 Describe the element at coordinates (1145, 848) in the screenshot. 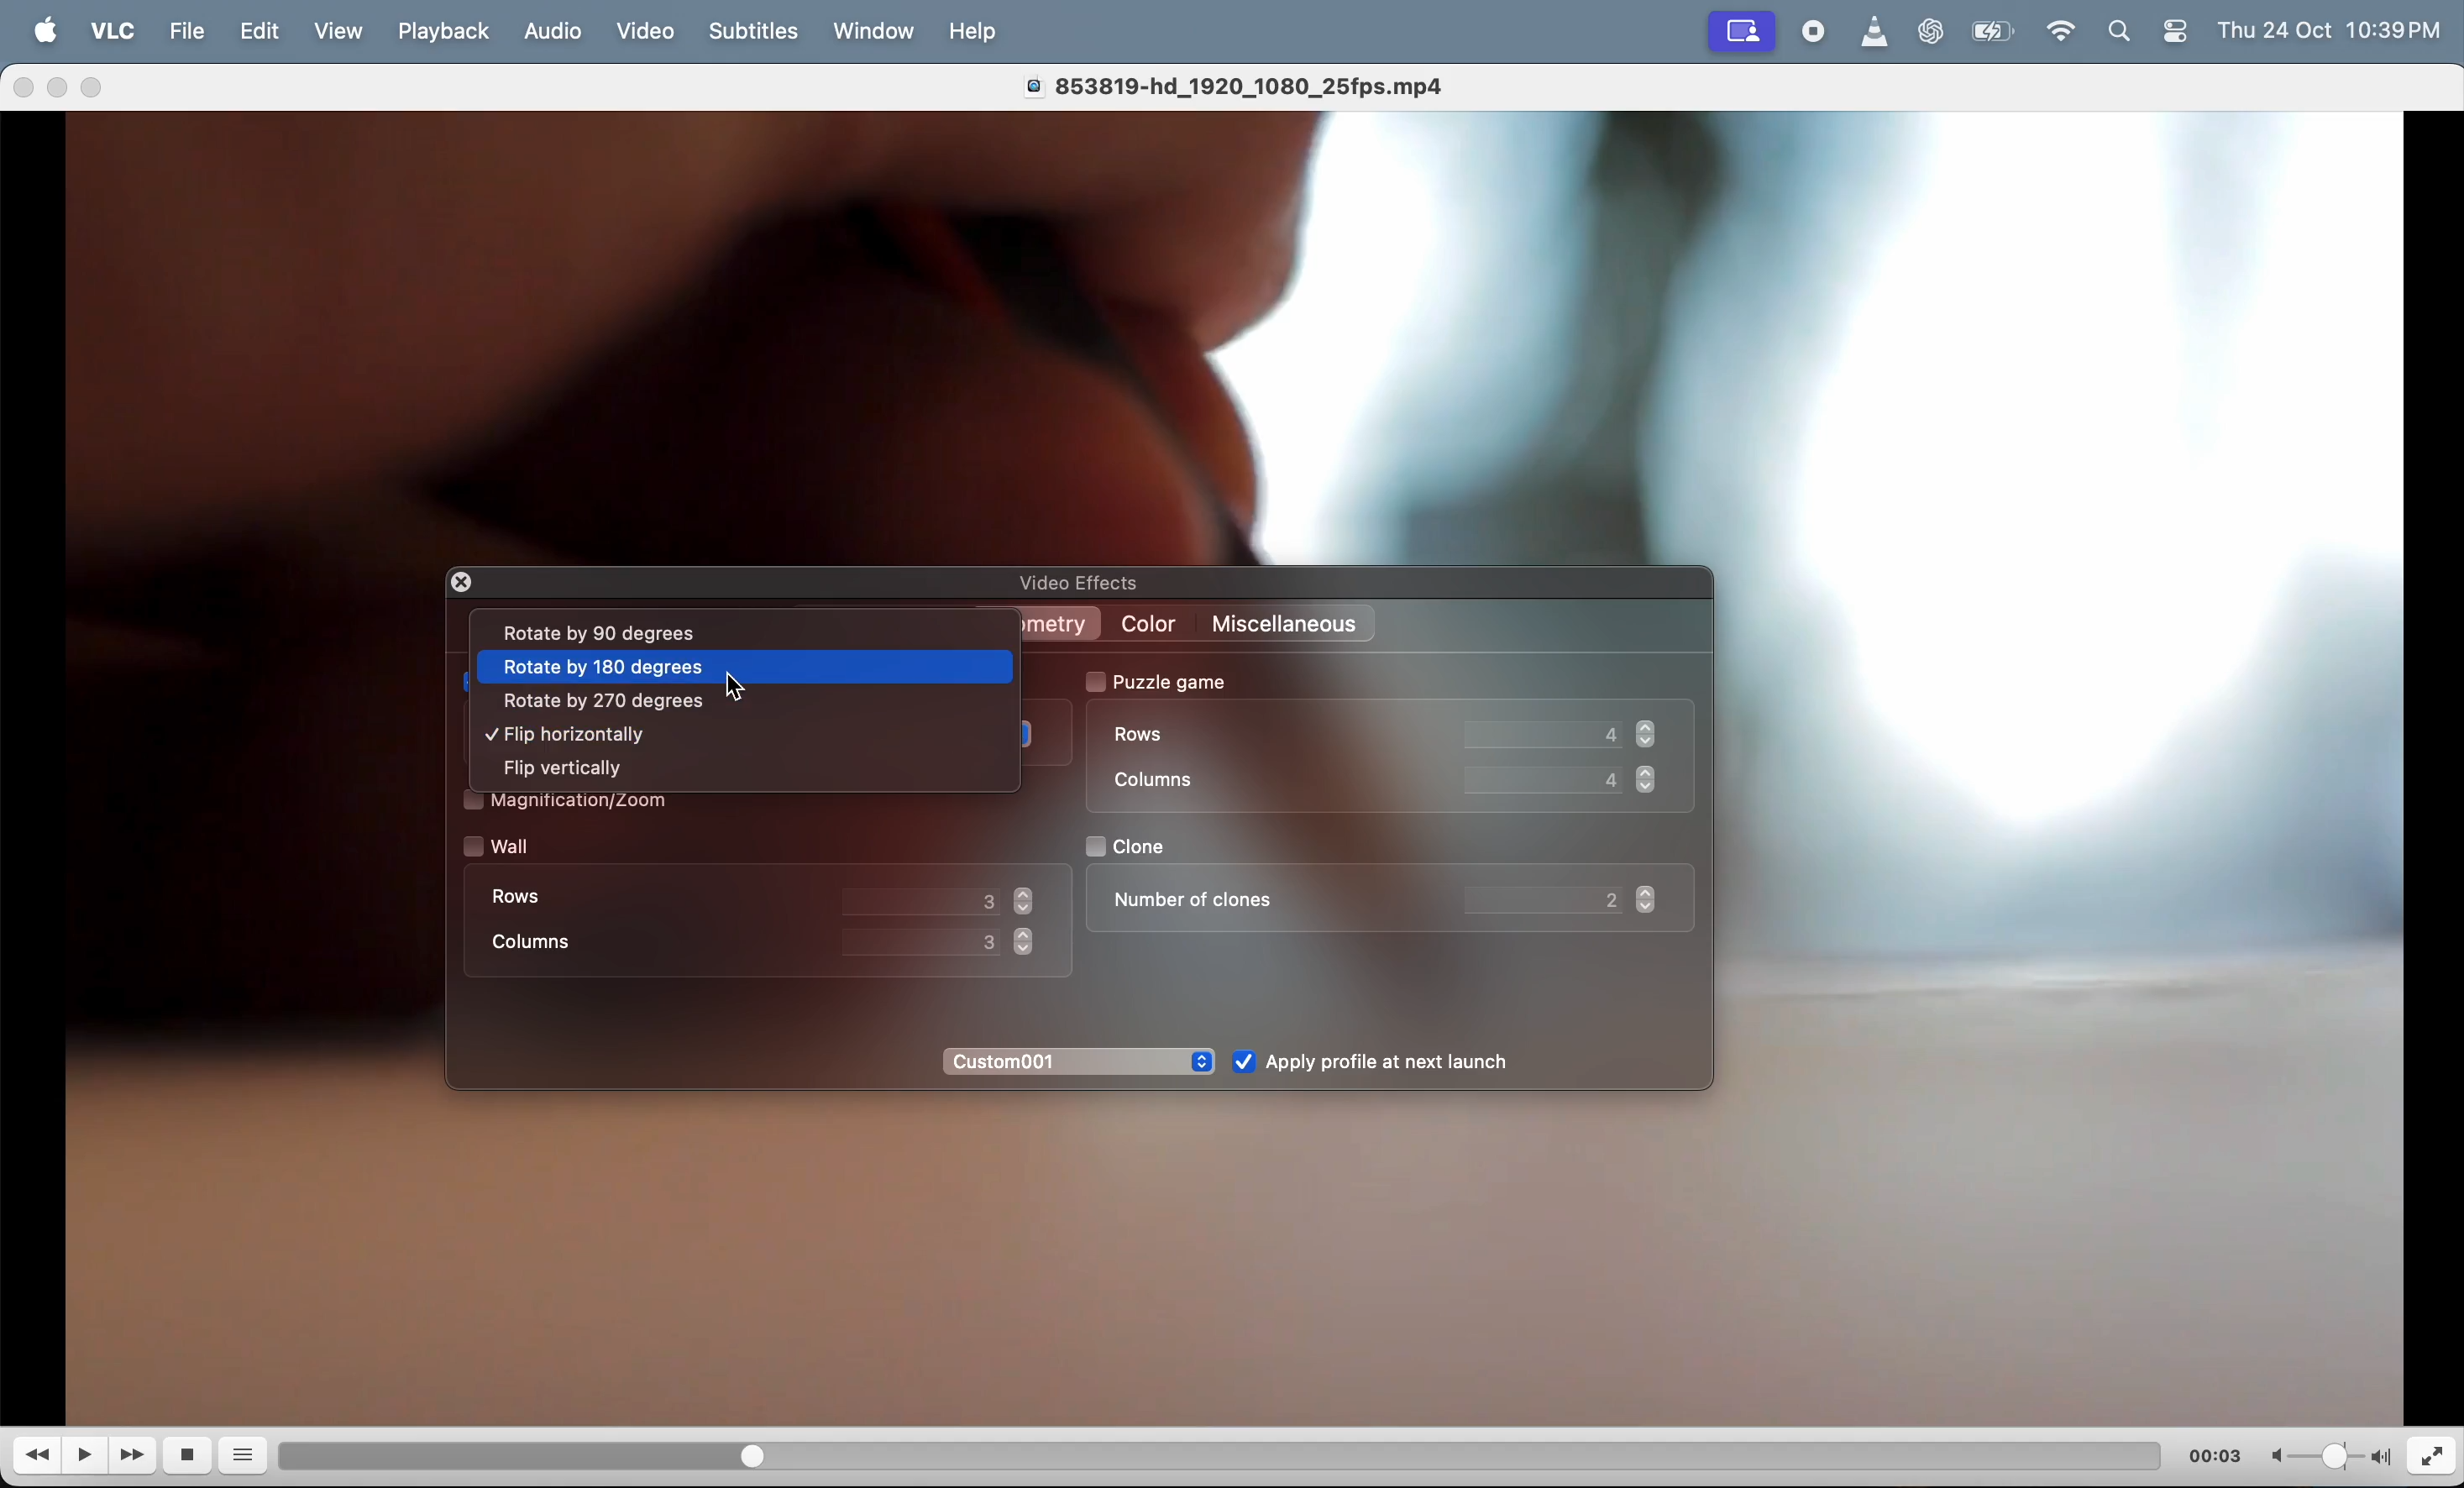

I see `clone` at that location.